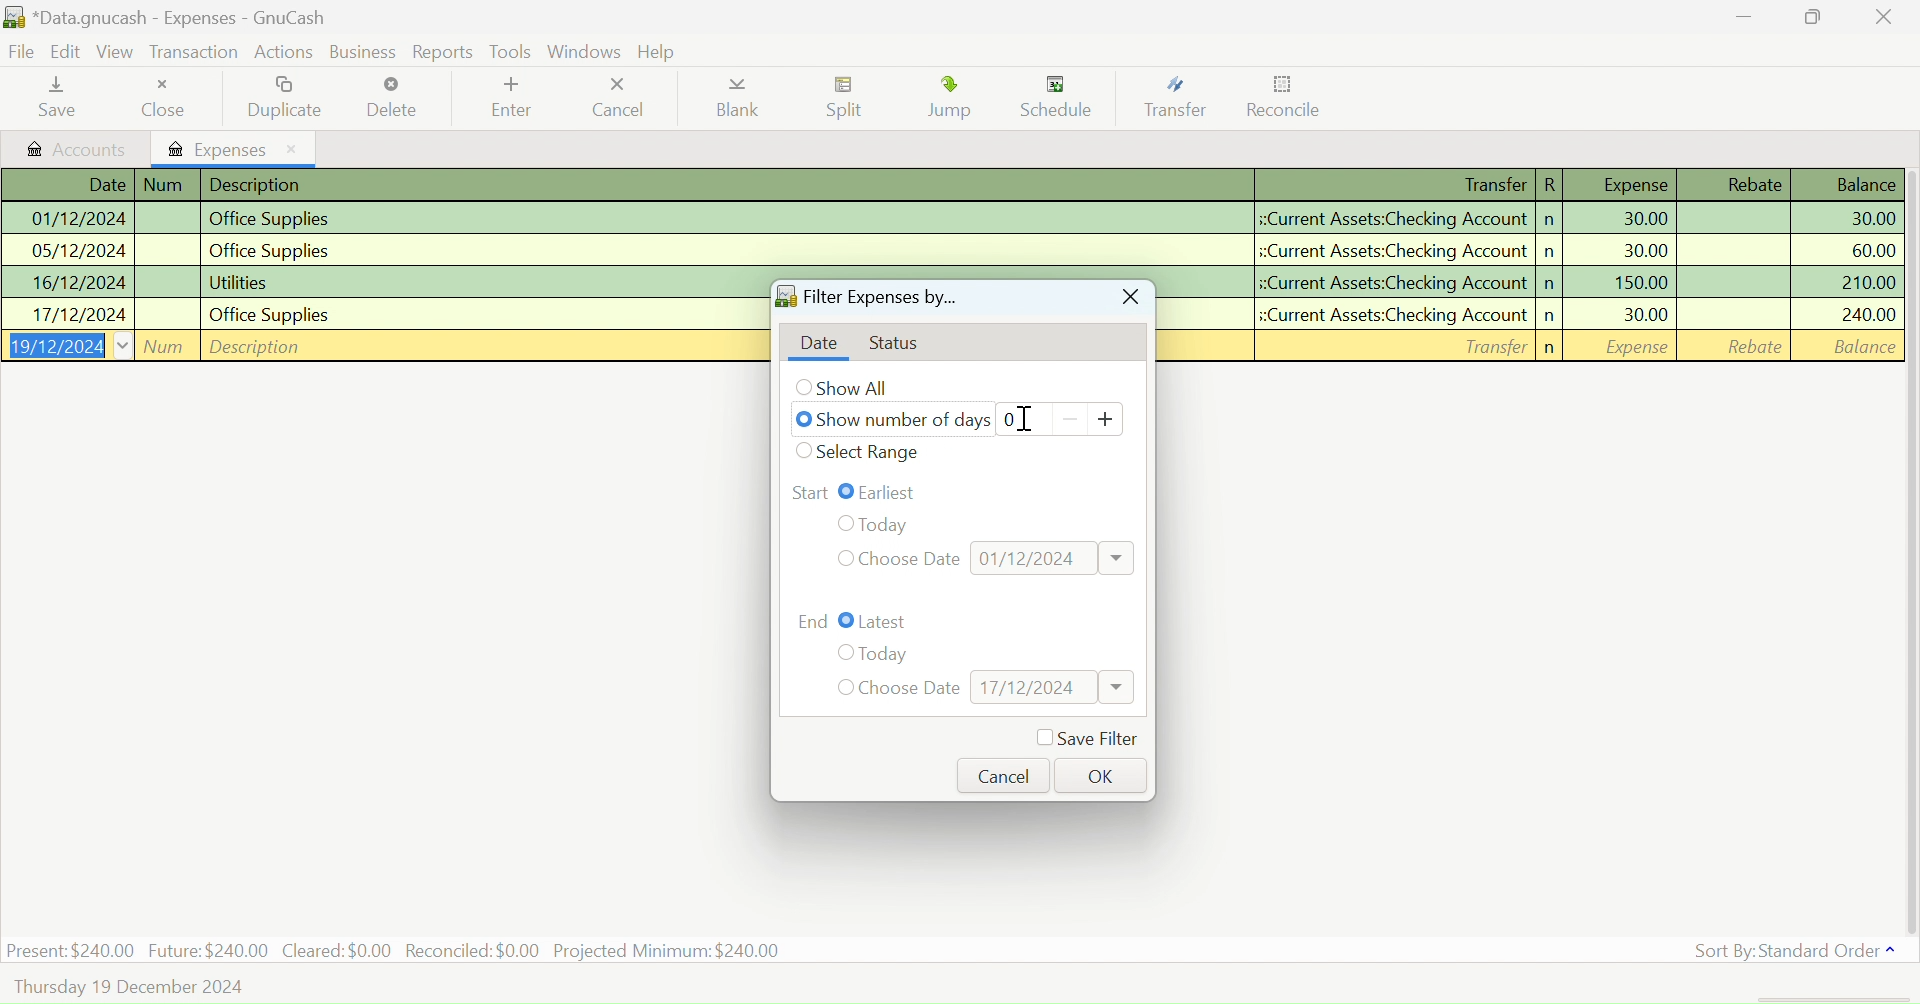 This screenshot has height=1004, width=1920. What do you see at coordinates (1063, 98) in the screenshot?
I see `Schedule` at bounding box center [1063, 98].